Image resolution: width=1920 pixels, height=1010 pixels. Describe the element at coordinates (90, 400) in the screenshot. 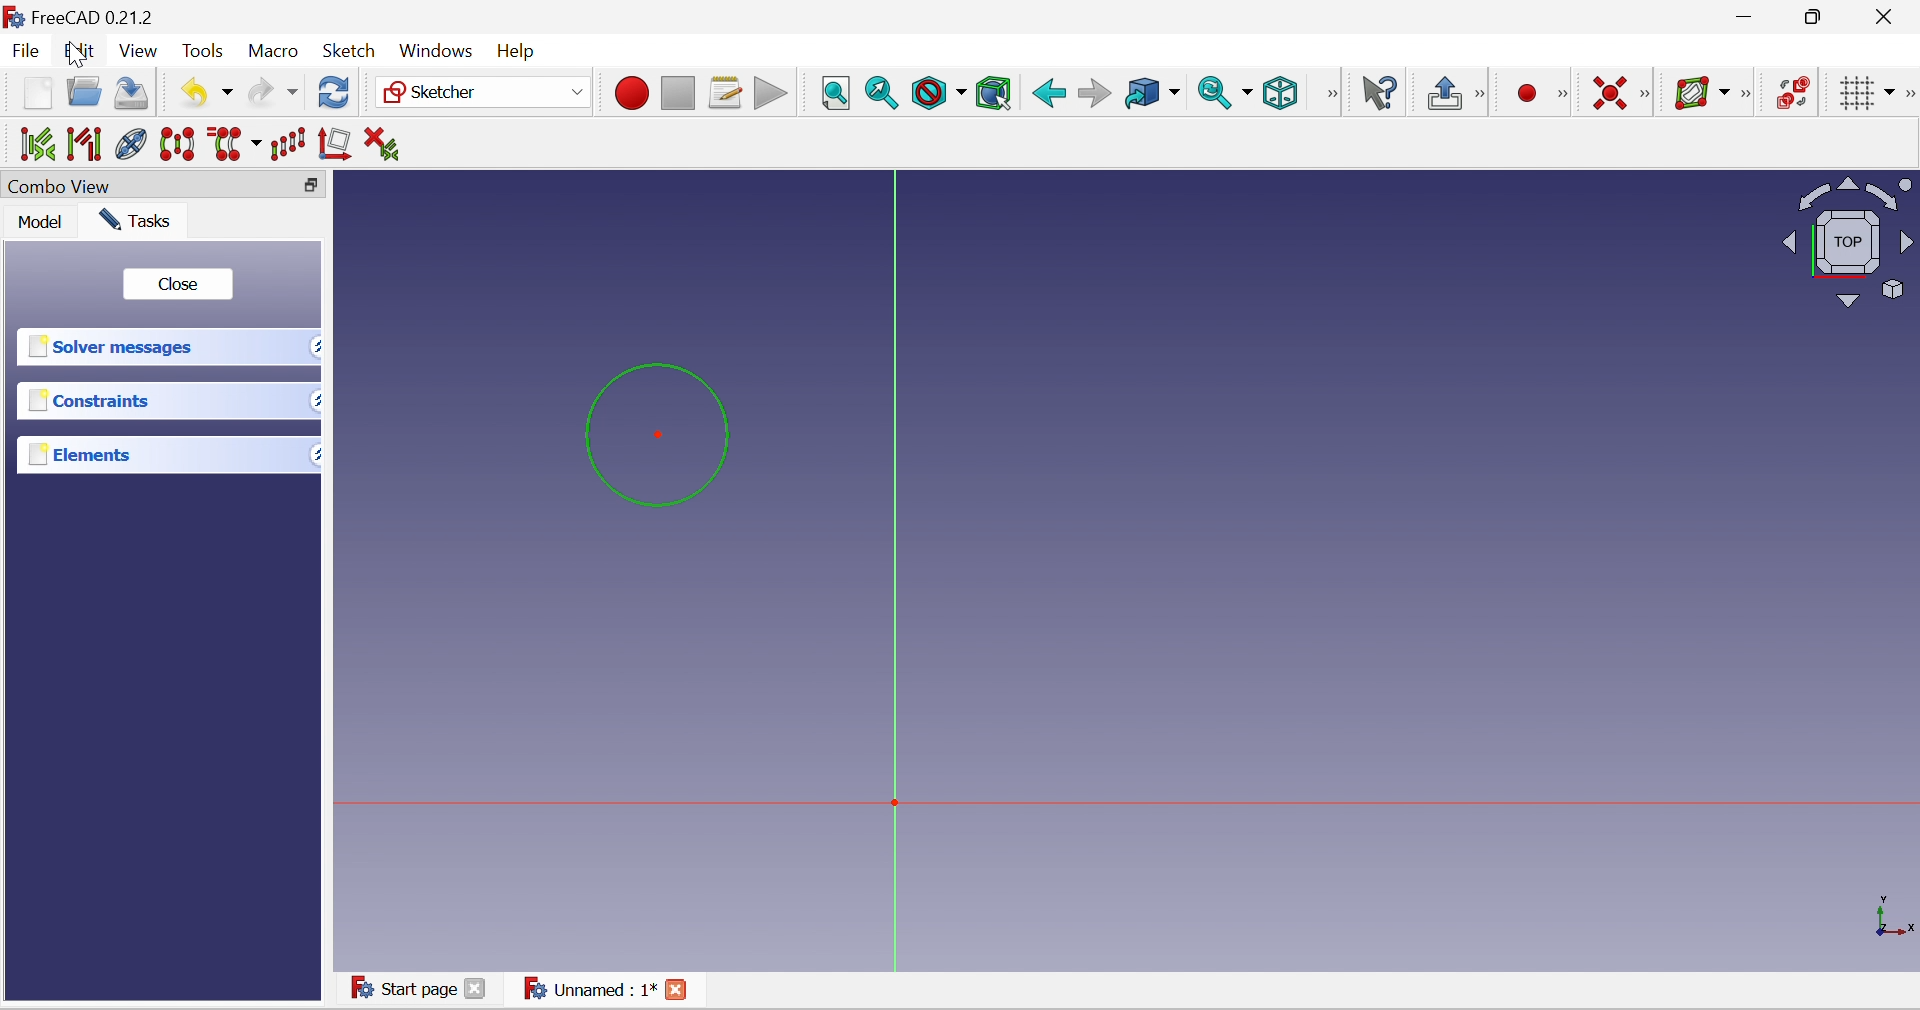

I see `Constraints` at that location.